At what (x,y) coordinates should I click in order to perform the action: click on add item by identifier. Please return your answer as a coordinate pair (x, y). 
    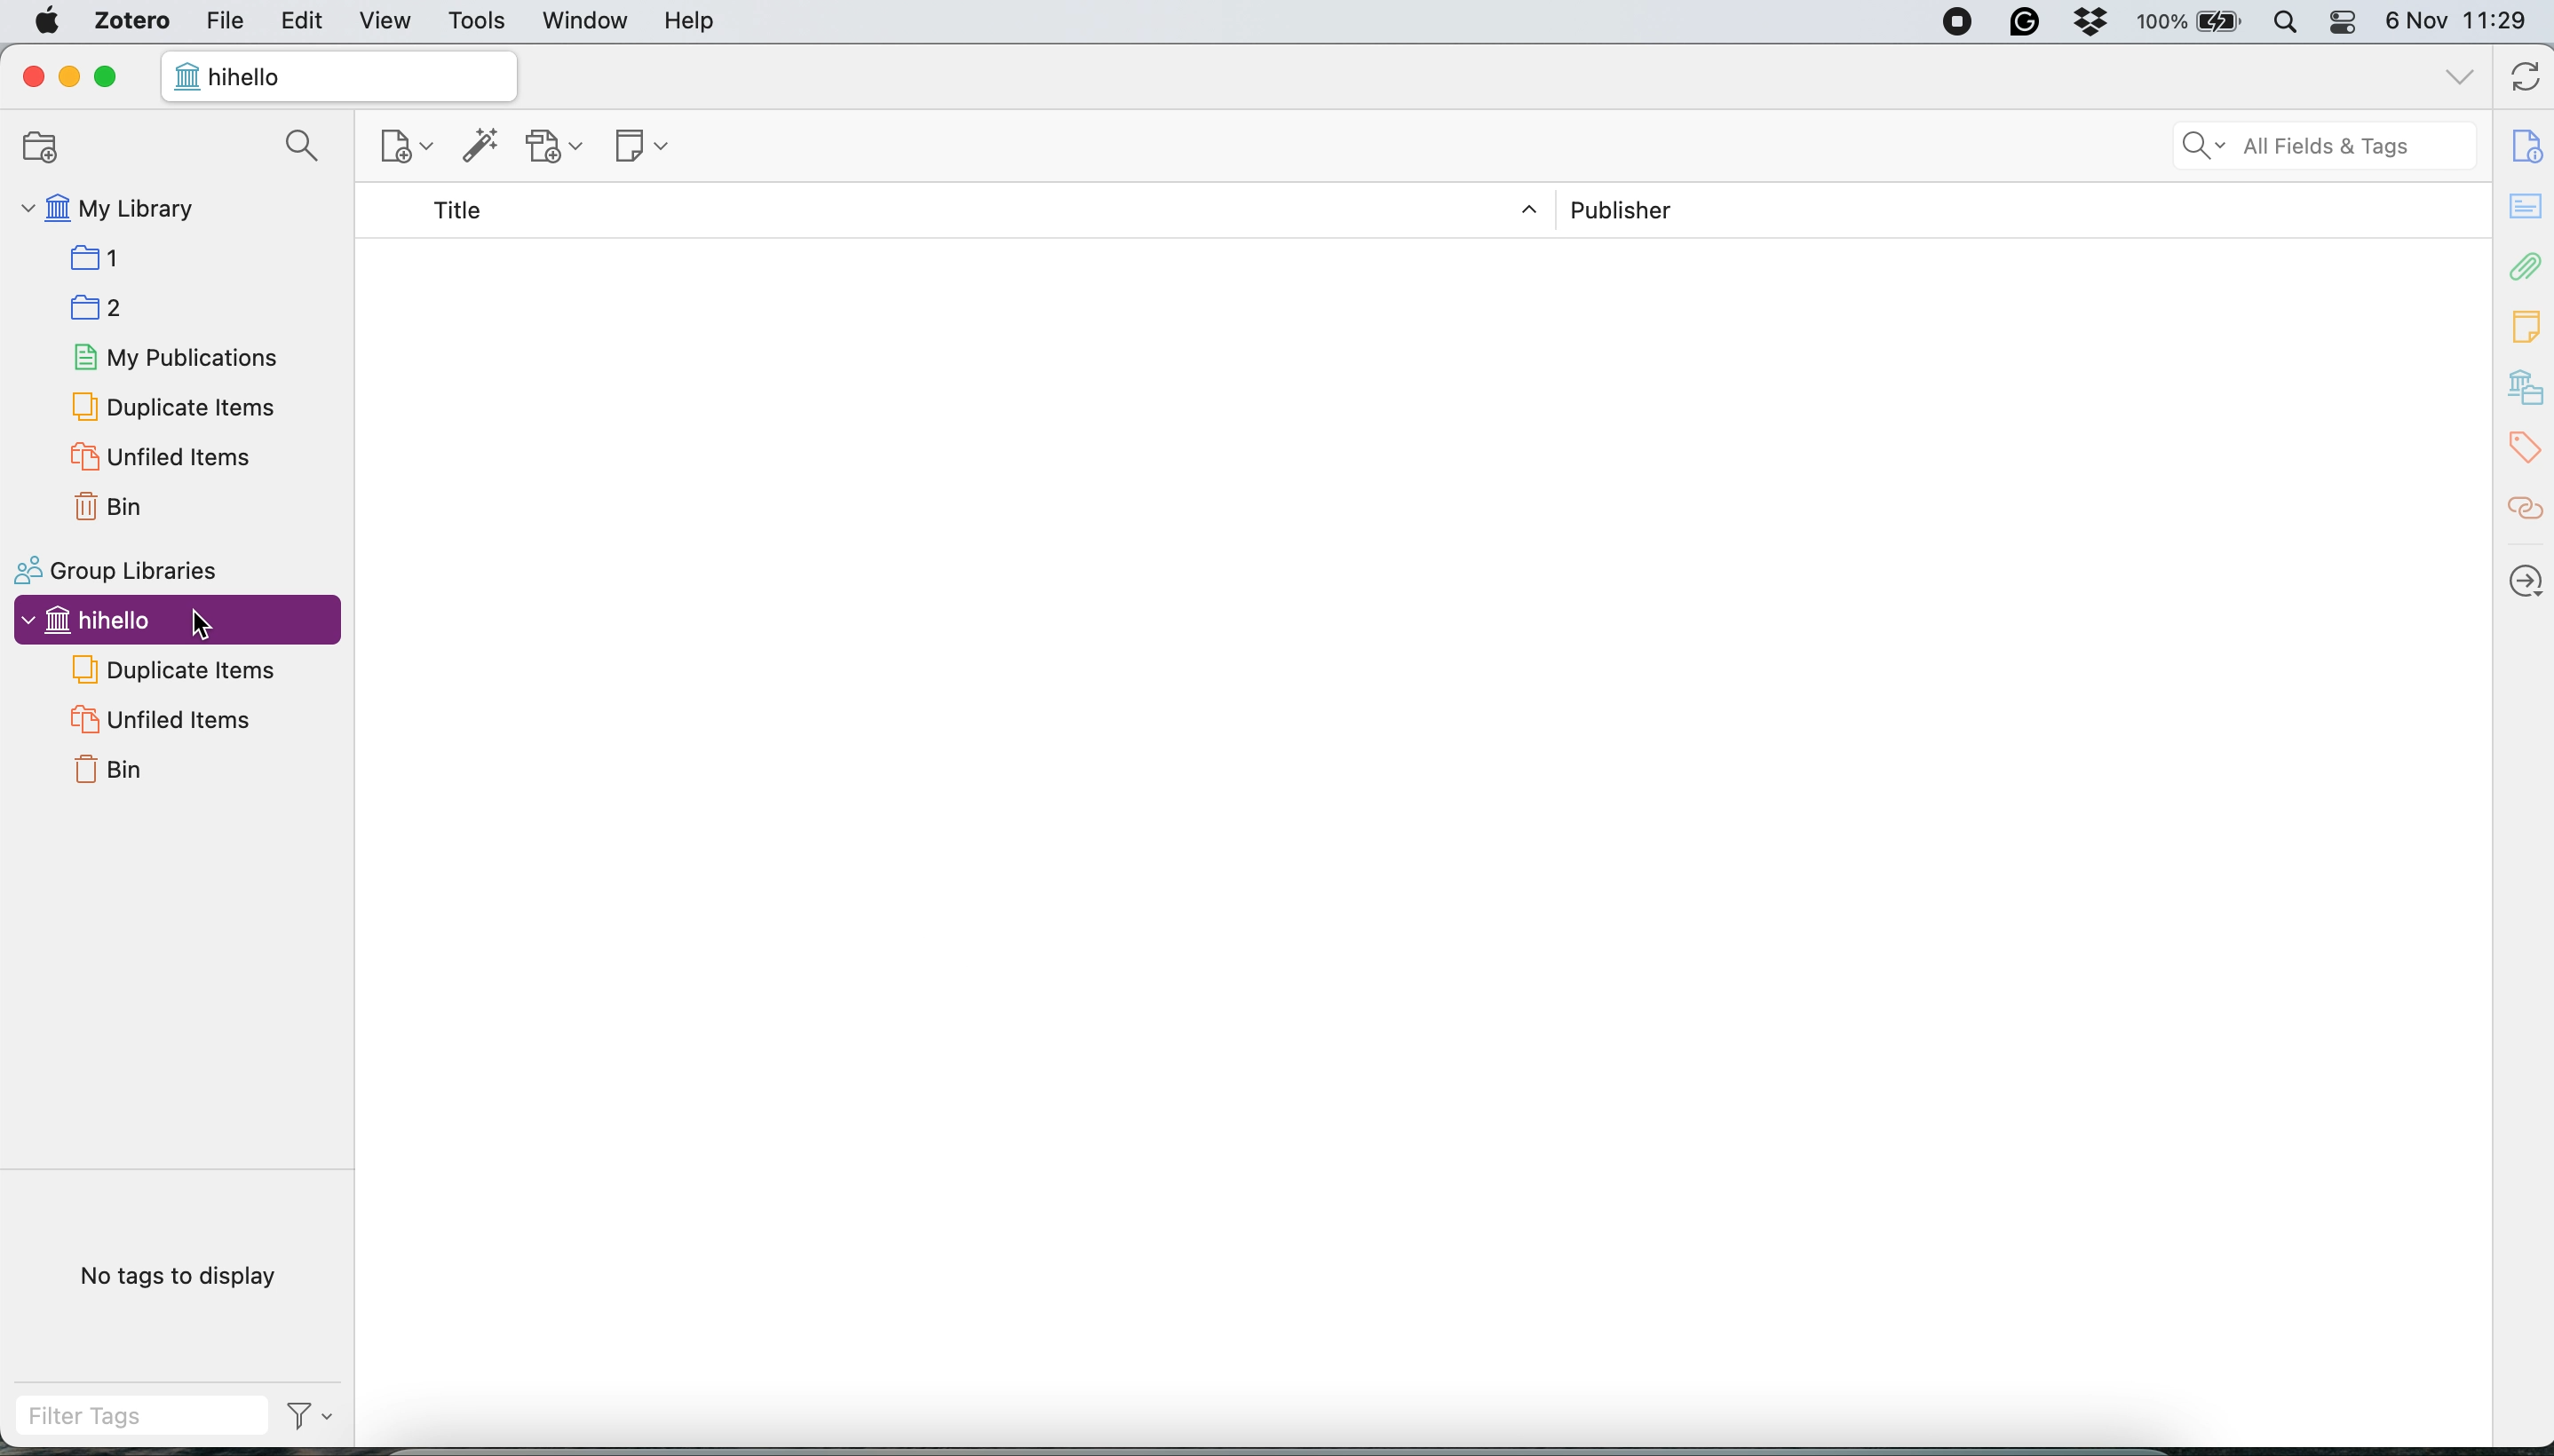
    Looking at the image, I should click on (486, 144).